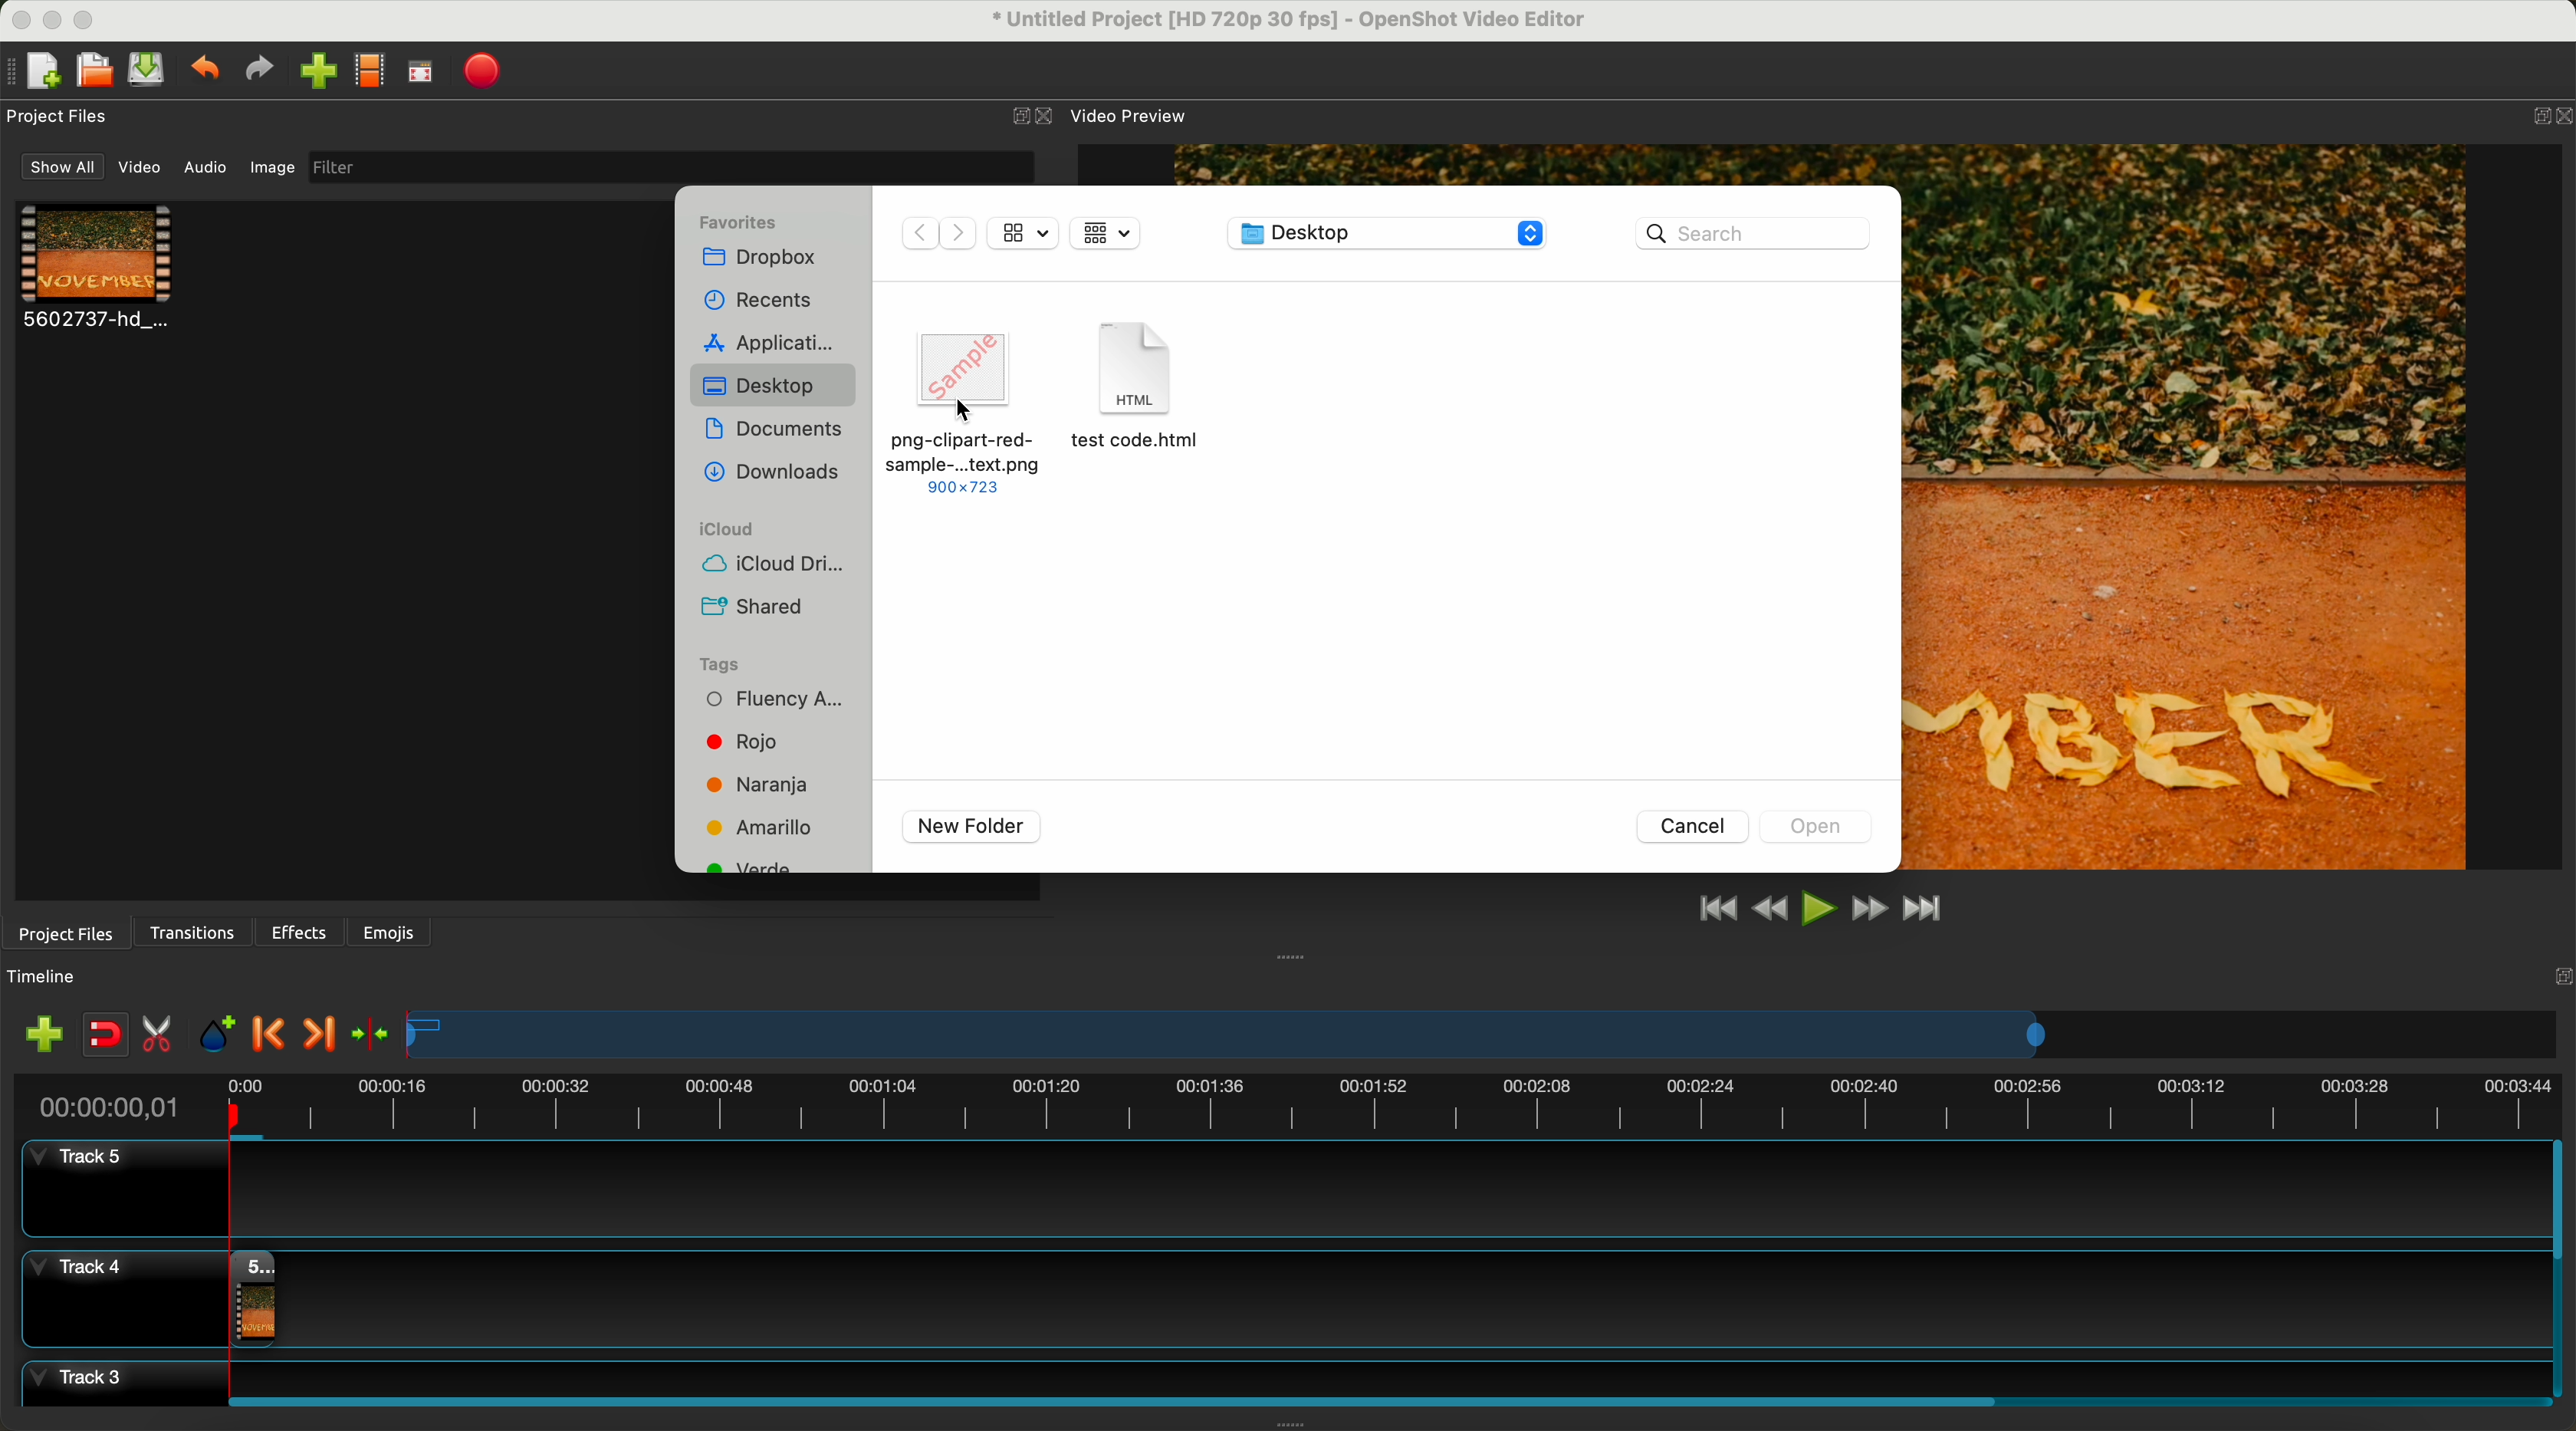 The image size is (2576, 1431). What do you see at coordinates (53, 977) in the screenshot?
I see `timeline` at bounding box center [53, 977].